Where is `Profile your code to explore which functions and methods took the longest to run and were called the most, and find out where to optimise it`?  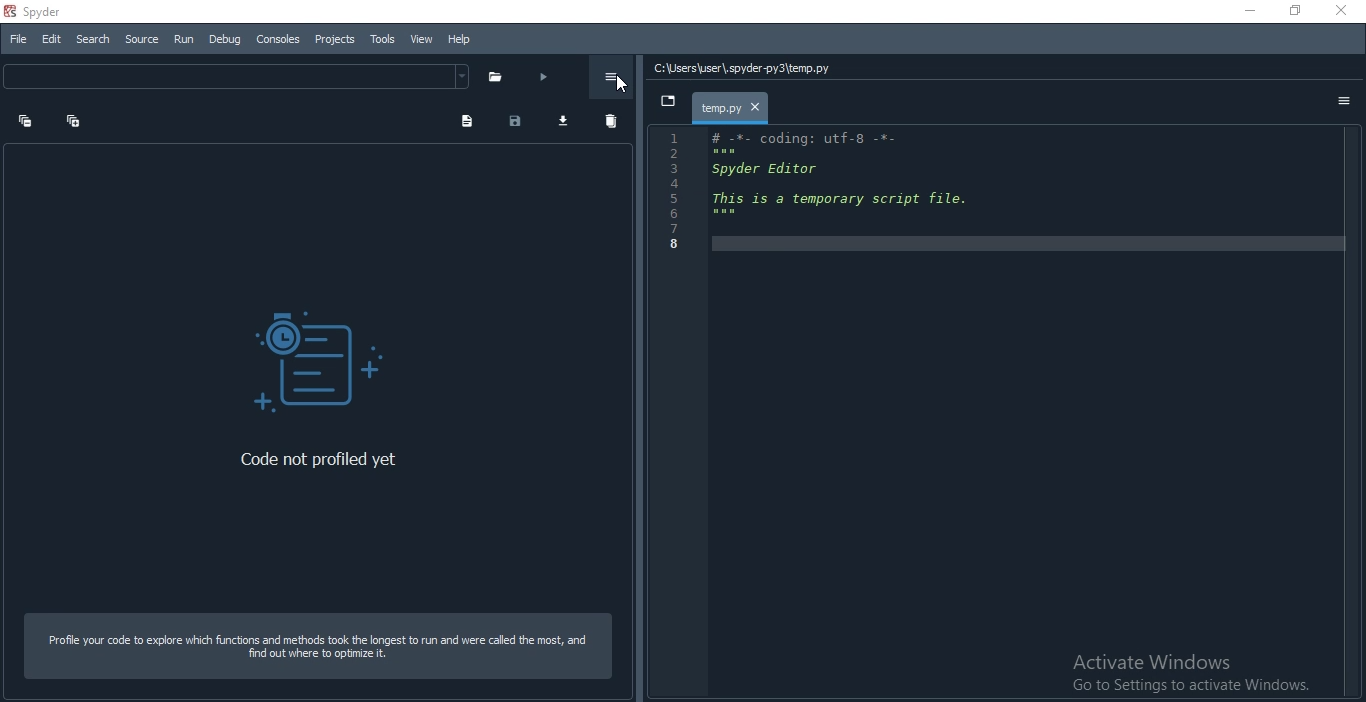
Profile your code to explore which functions and methods took the longest to run and were called the most, and find out where to optimise it is located at coordinates (320, 646).